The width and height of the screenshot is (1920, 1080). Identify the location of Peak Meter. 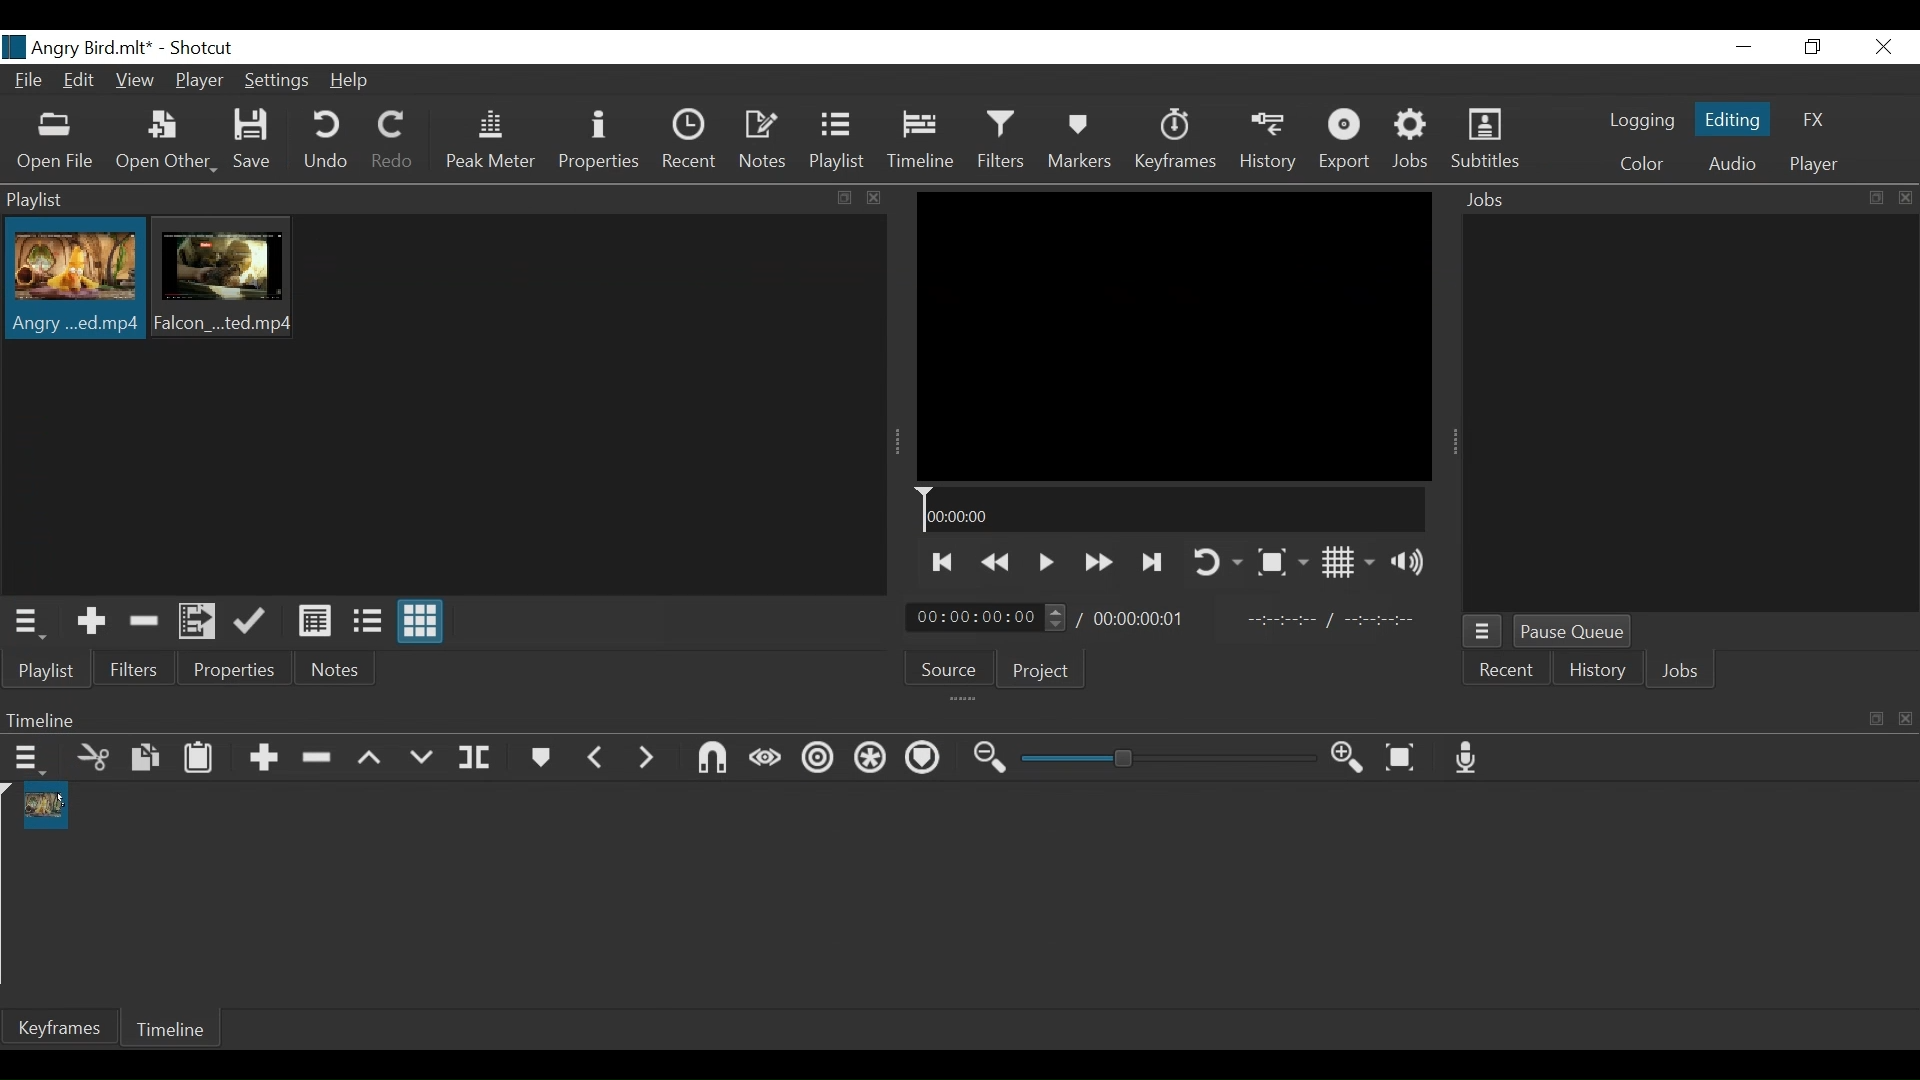
(488, 145).